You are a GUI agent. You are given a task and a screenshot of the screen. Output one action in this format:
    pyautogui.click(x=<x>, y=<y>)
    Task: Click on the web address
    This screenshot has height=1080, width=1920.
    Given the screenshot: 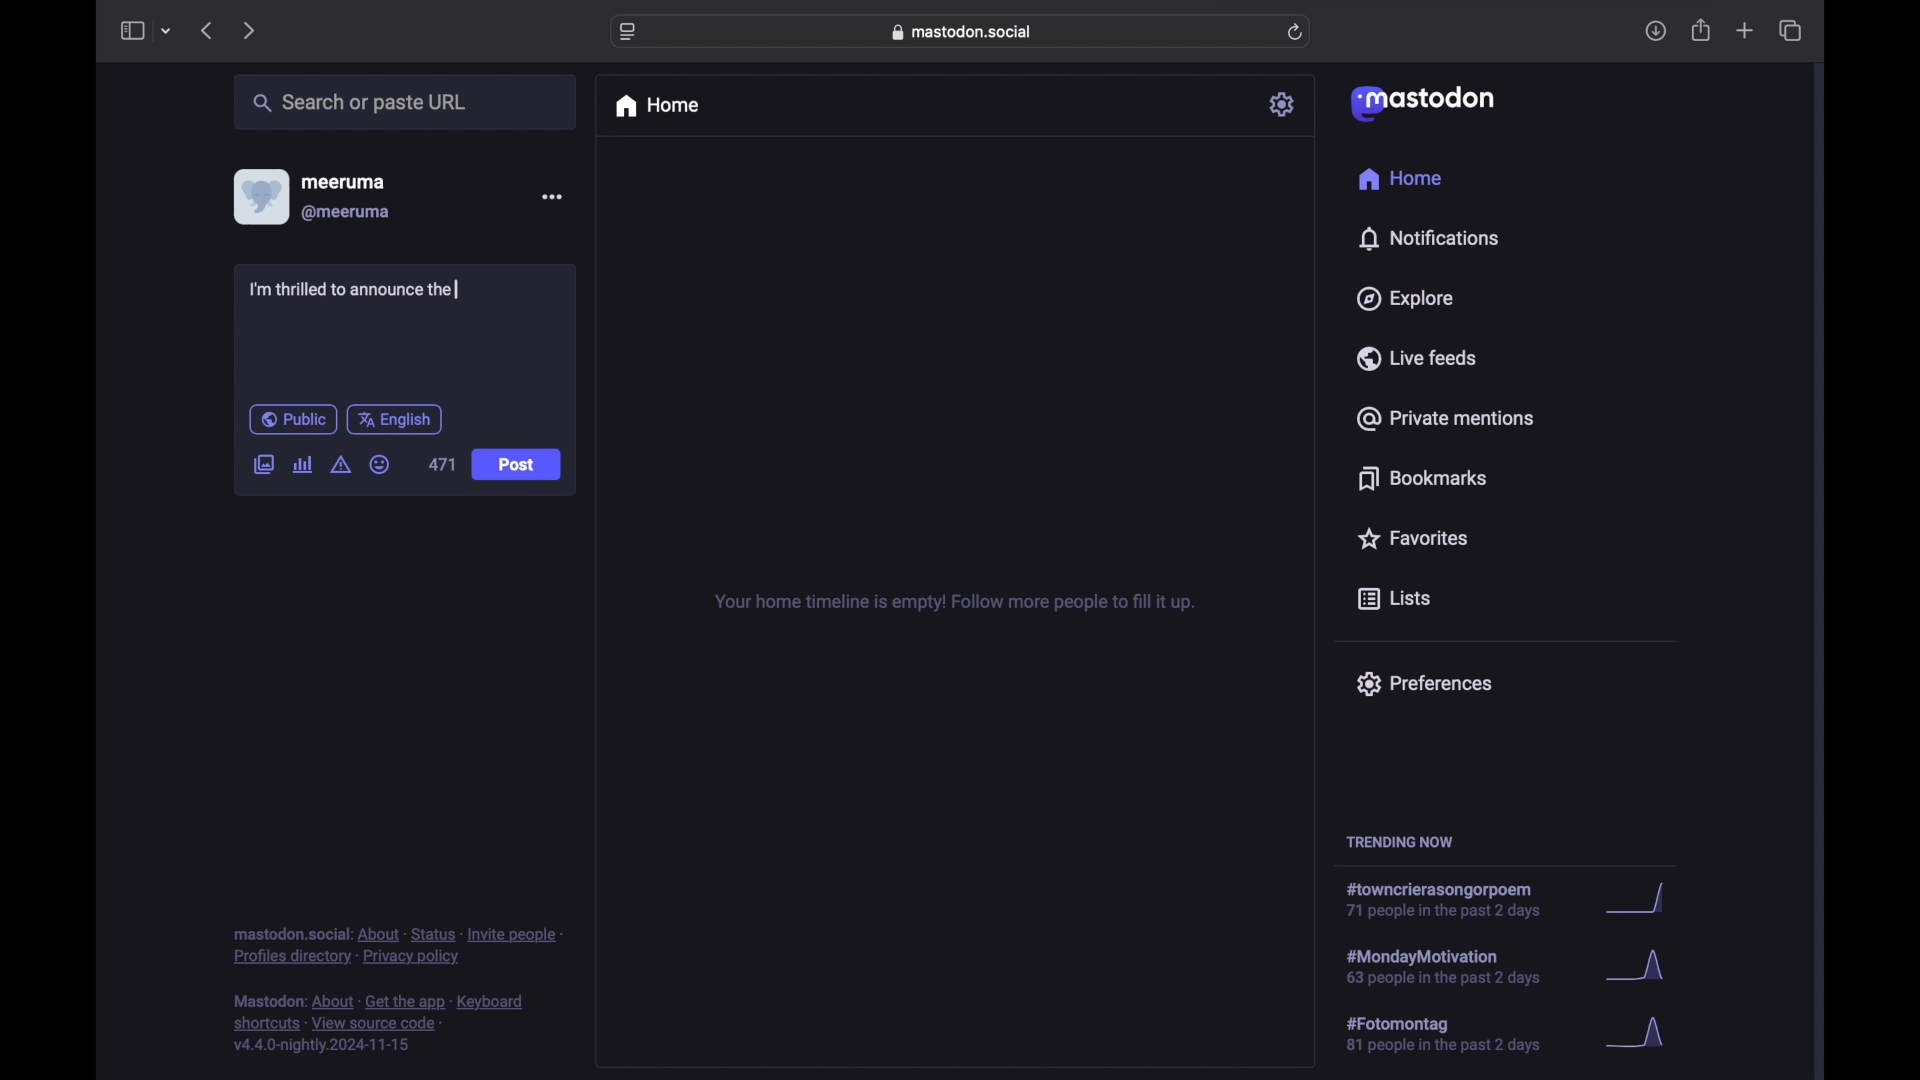 What is the action you would take?
    pyautogui.click(x=962, y=32)
    